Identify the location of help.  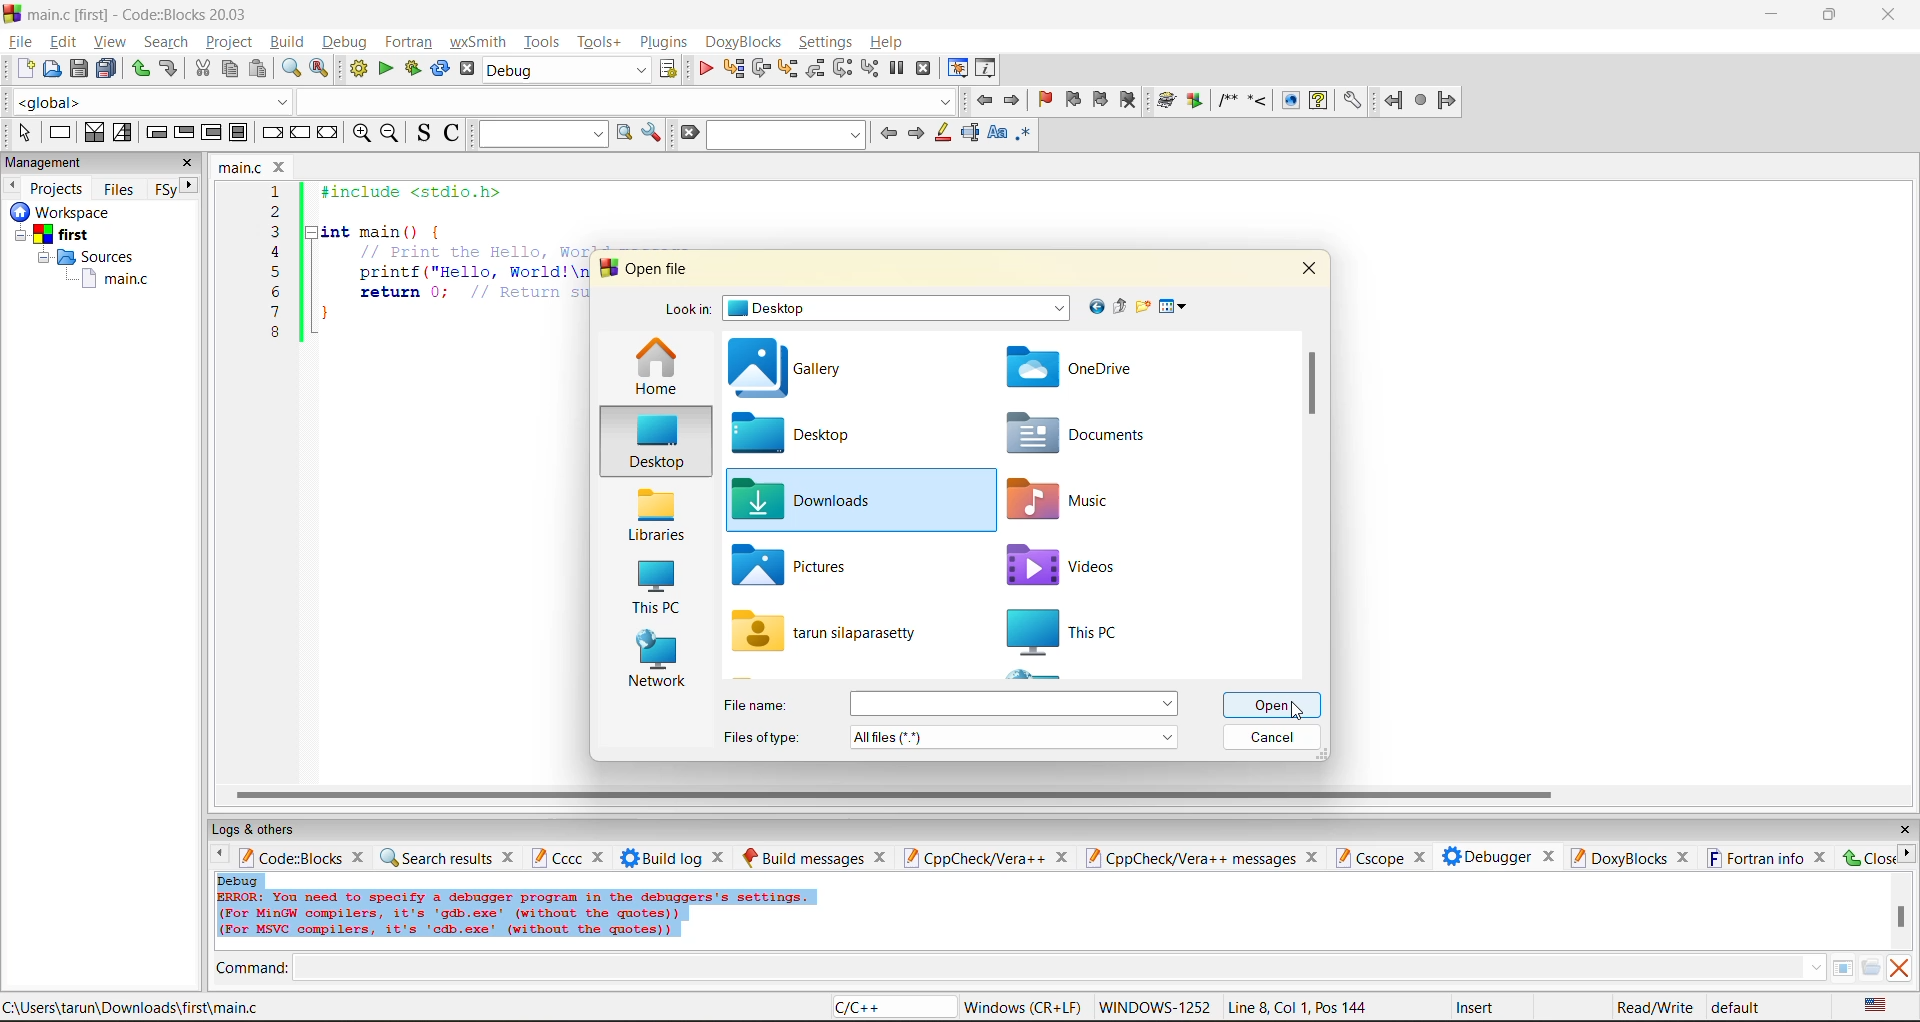
(889, 42).